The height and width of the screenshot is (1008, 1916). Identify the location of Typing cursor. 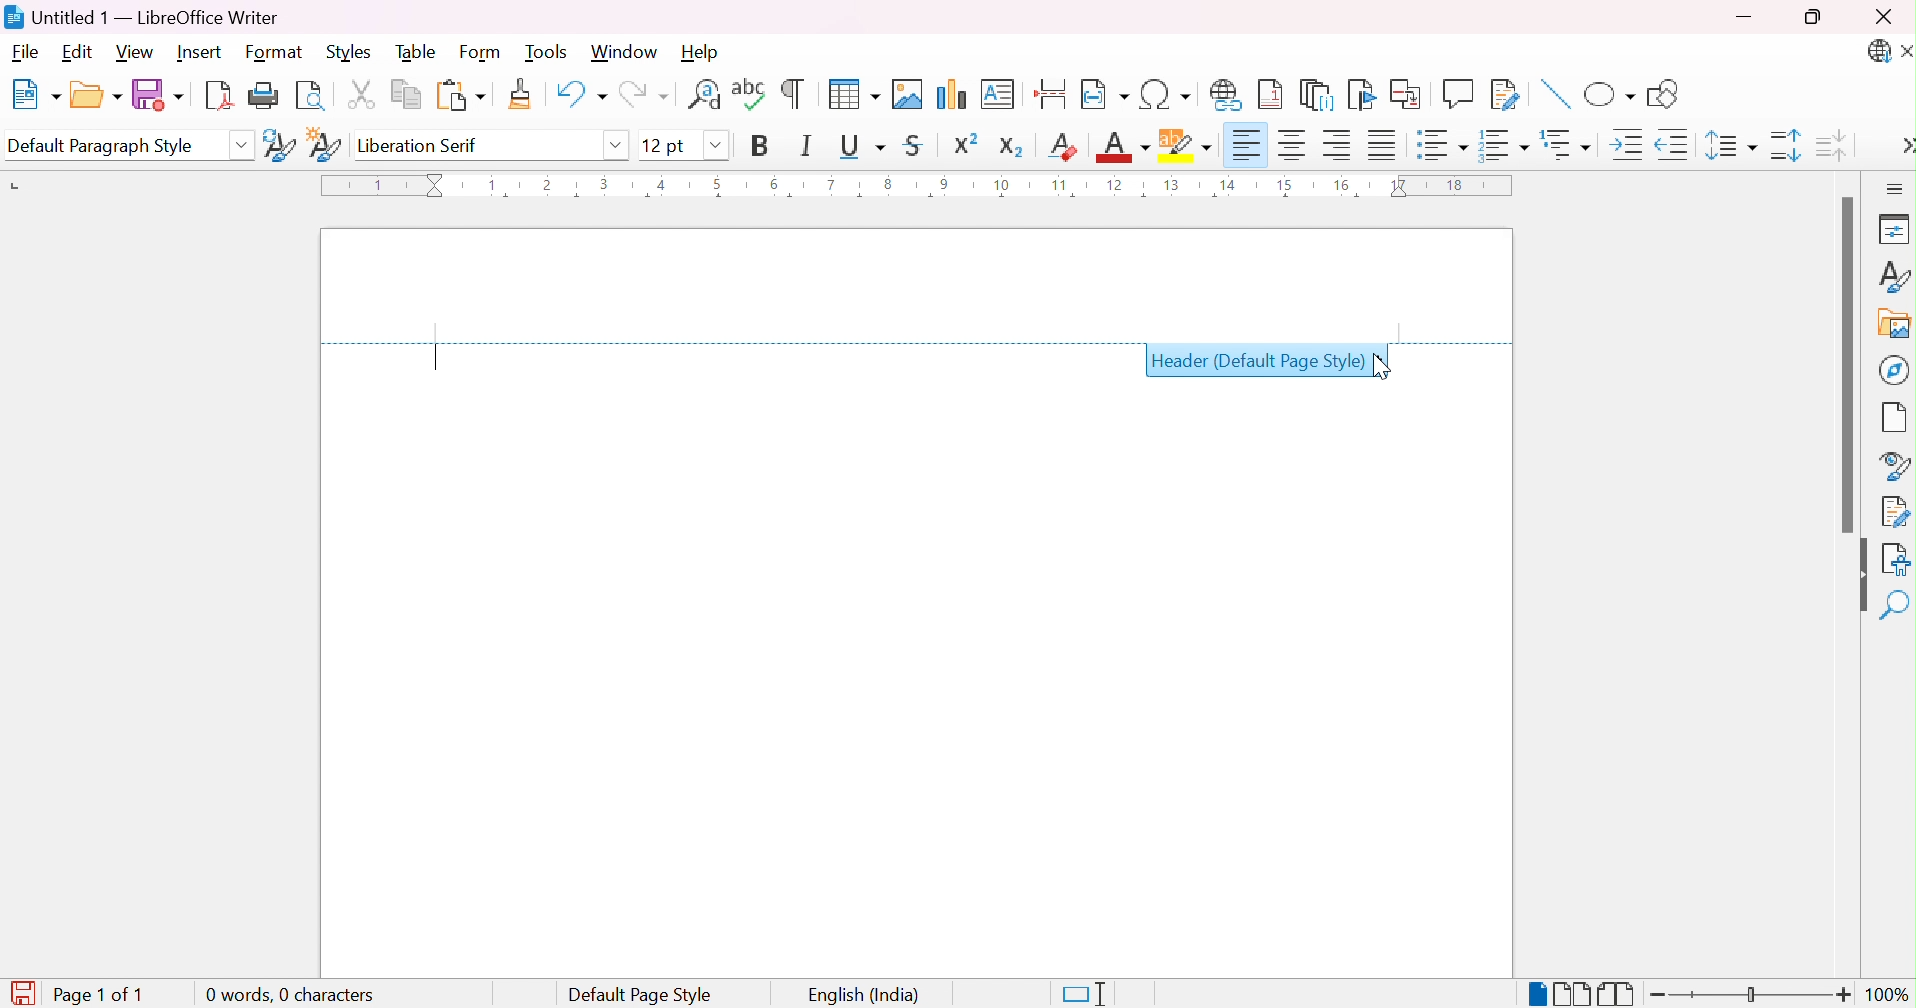
(437, 359).